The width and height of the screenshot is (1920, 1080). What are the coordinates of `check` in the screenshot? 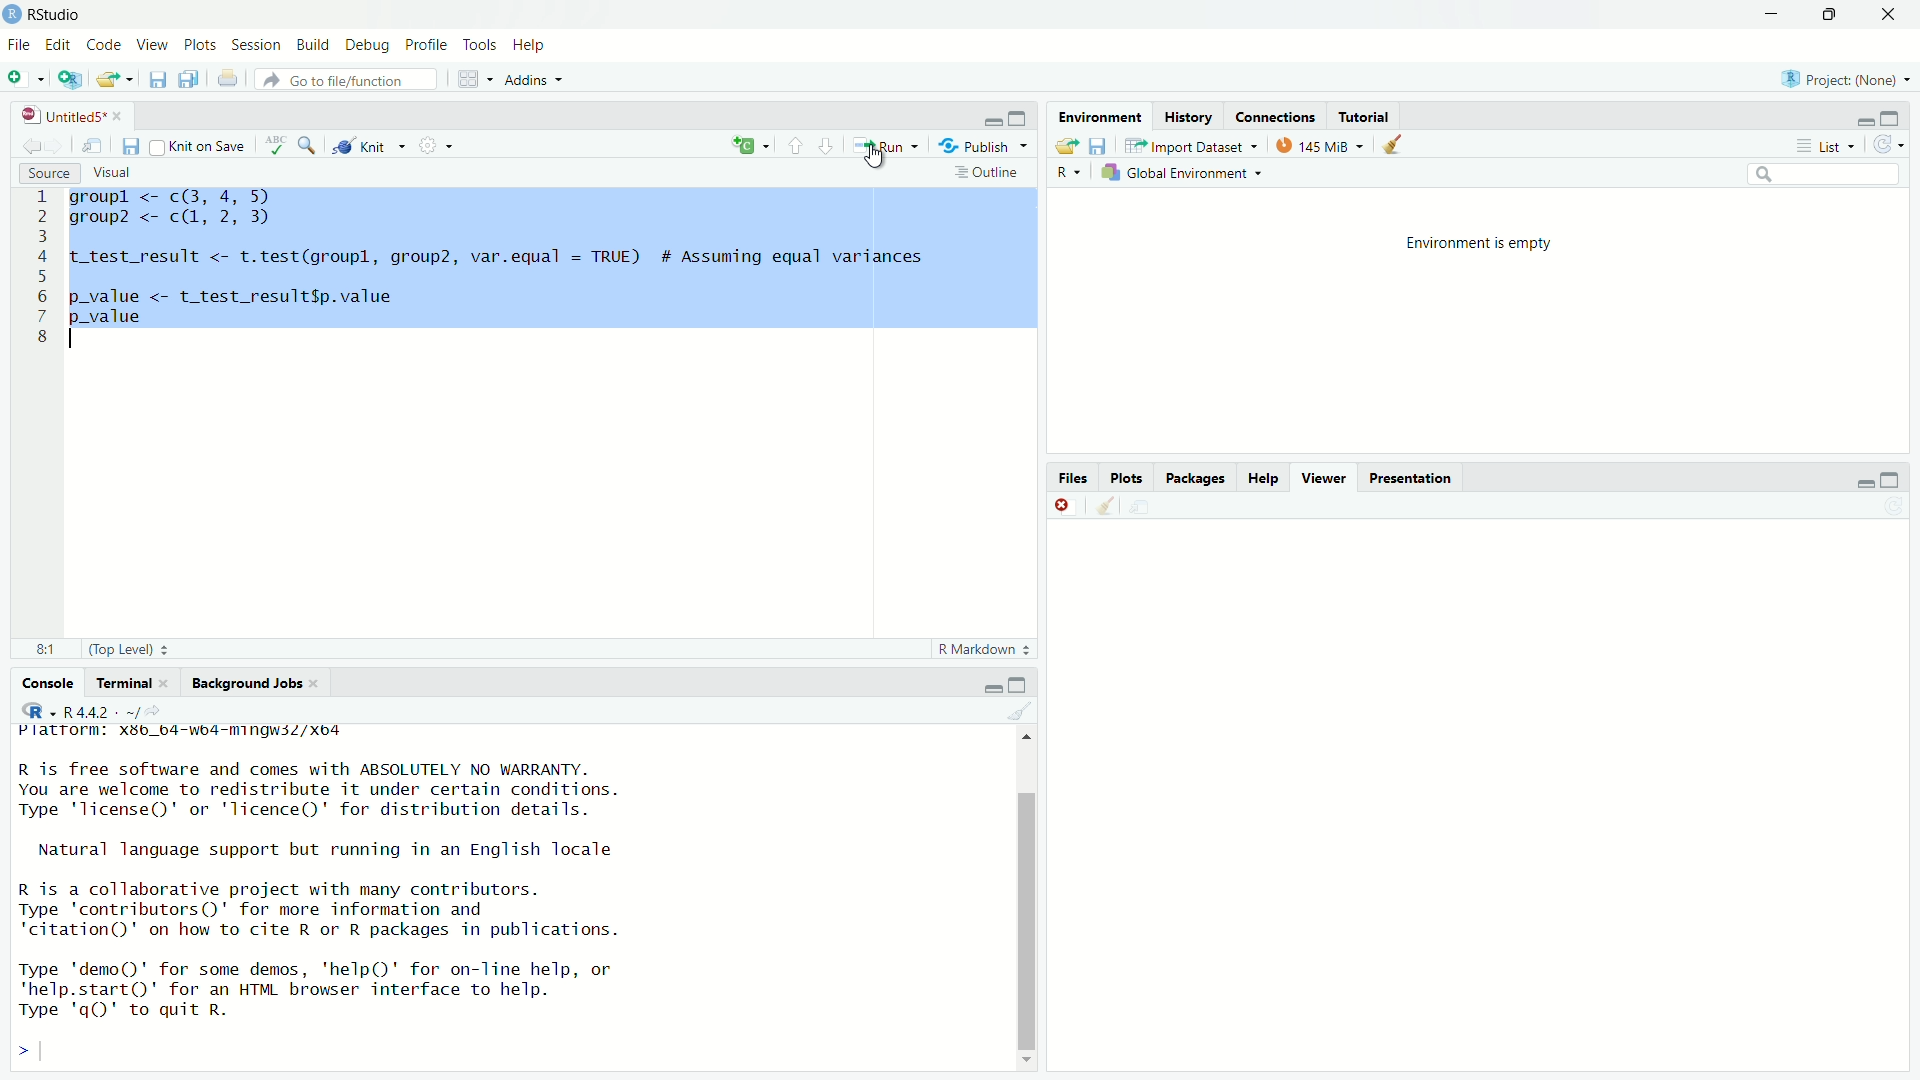 It's located at (278, 143).